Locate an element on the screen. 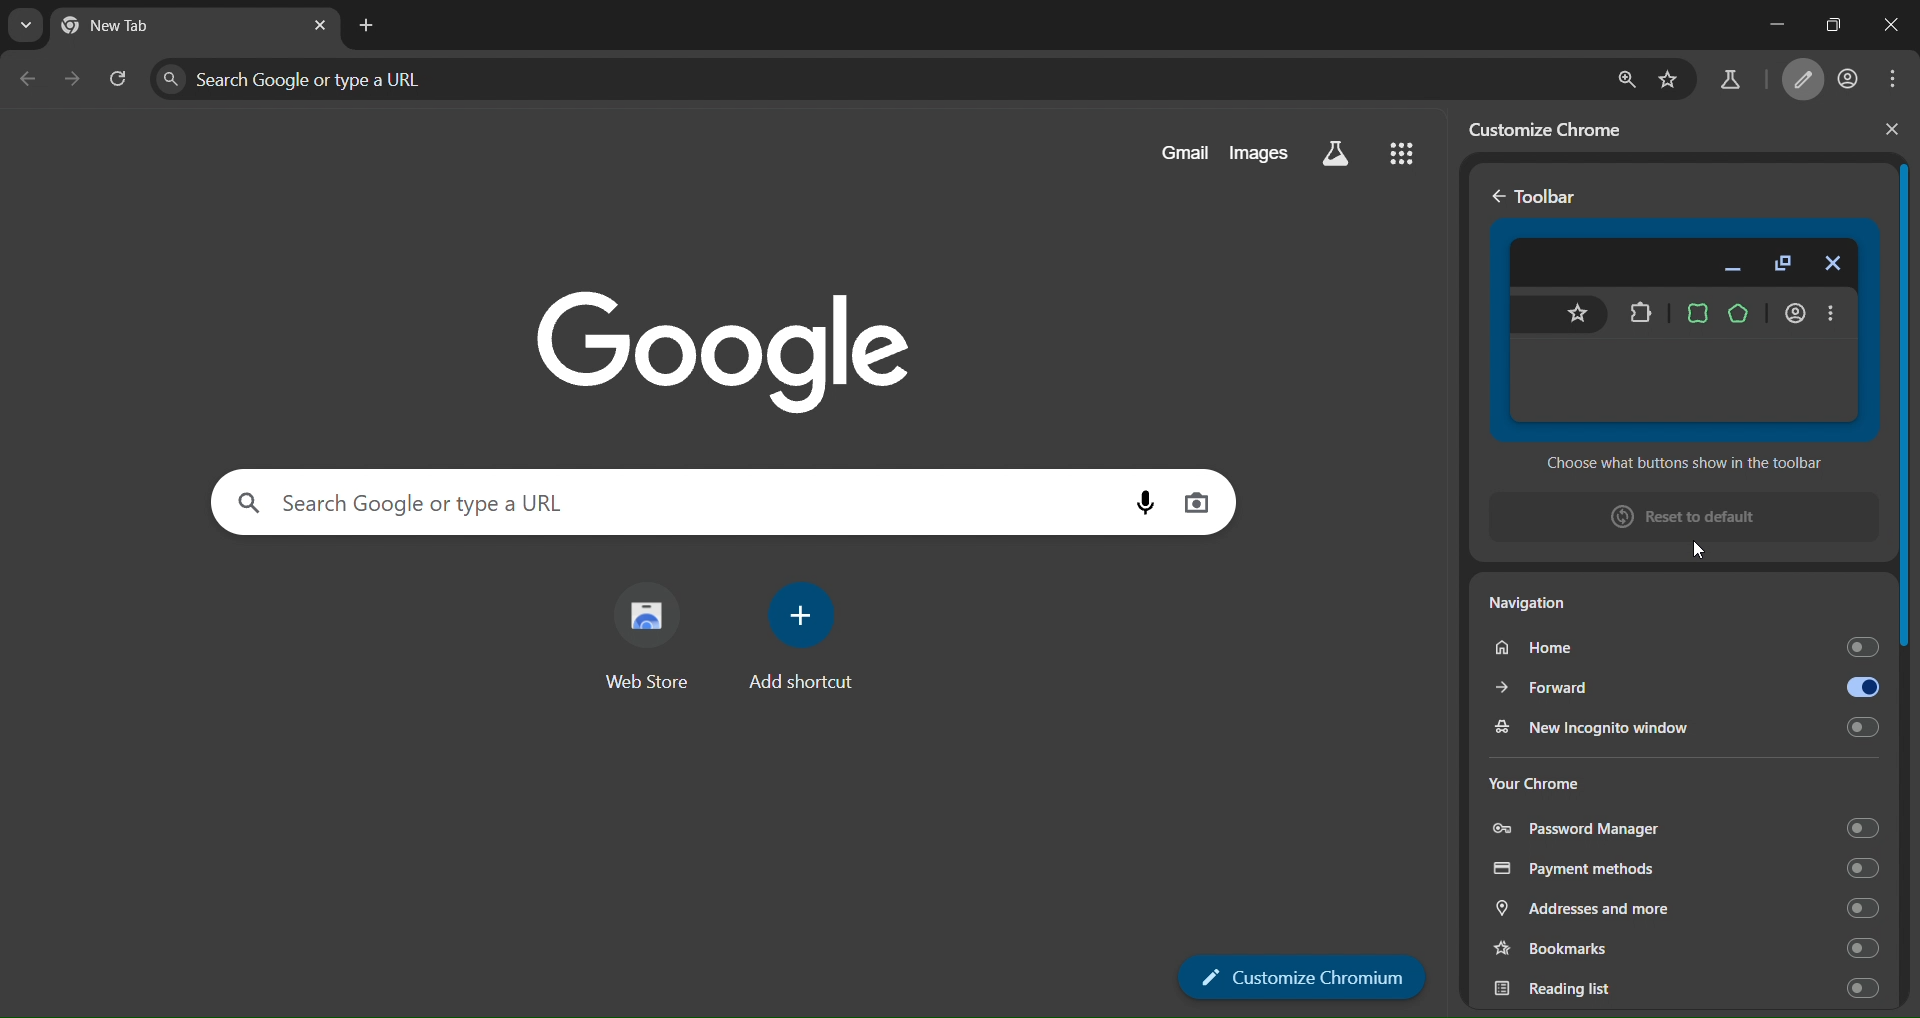 This screenshot has height=1018, width=1920. navigation is located at coordinates (1617, 607).